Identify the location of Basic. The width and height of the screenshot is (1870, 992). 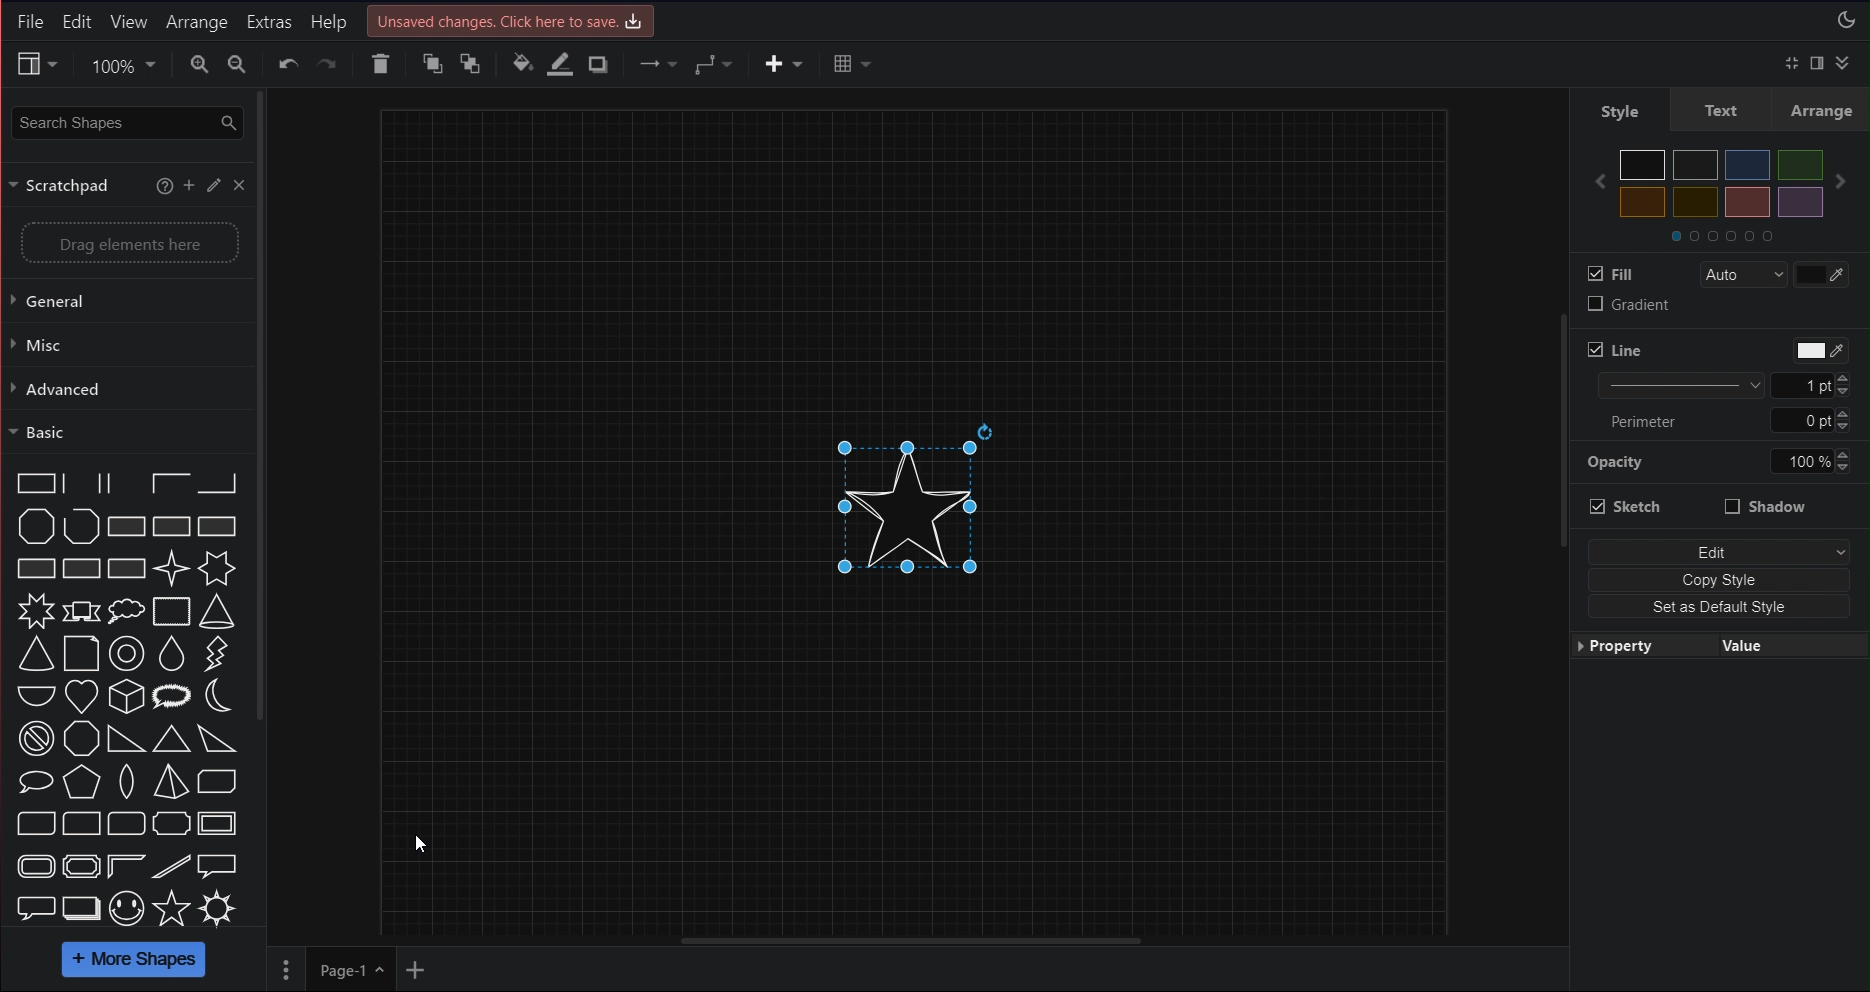
(123, 431).